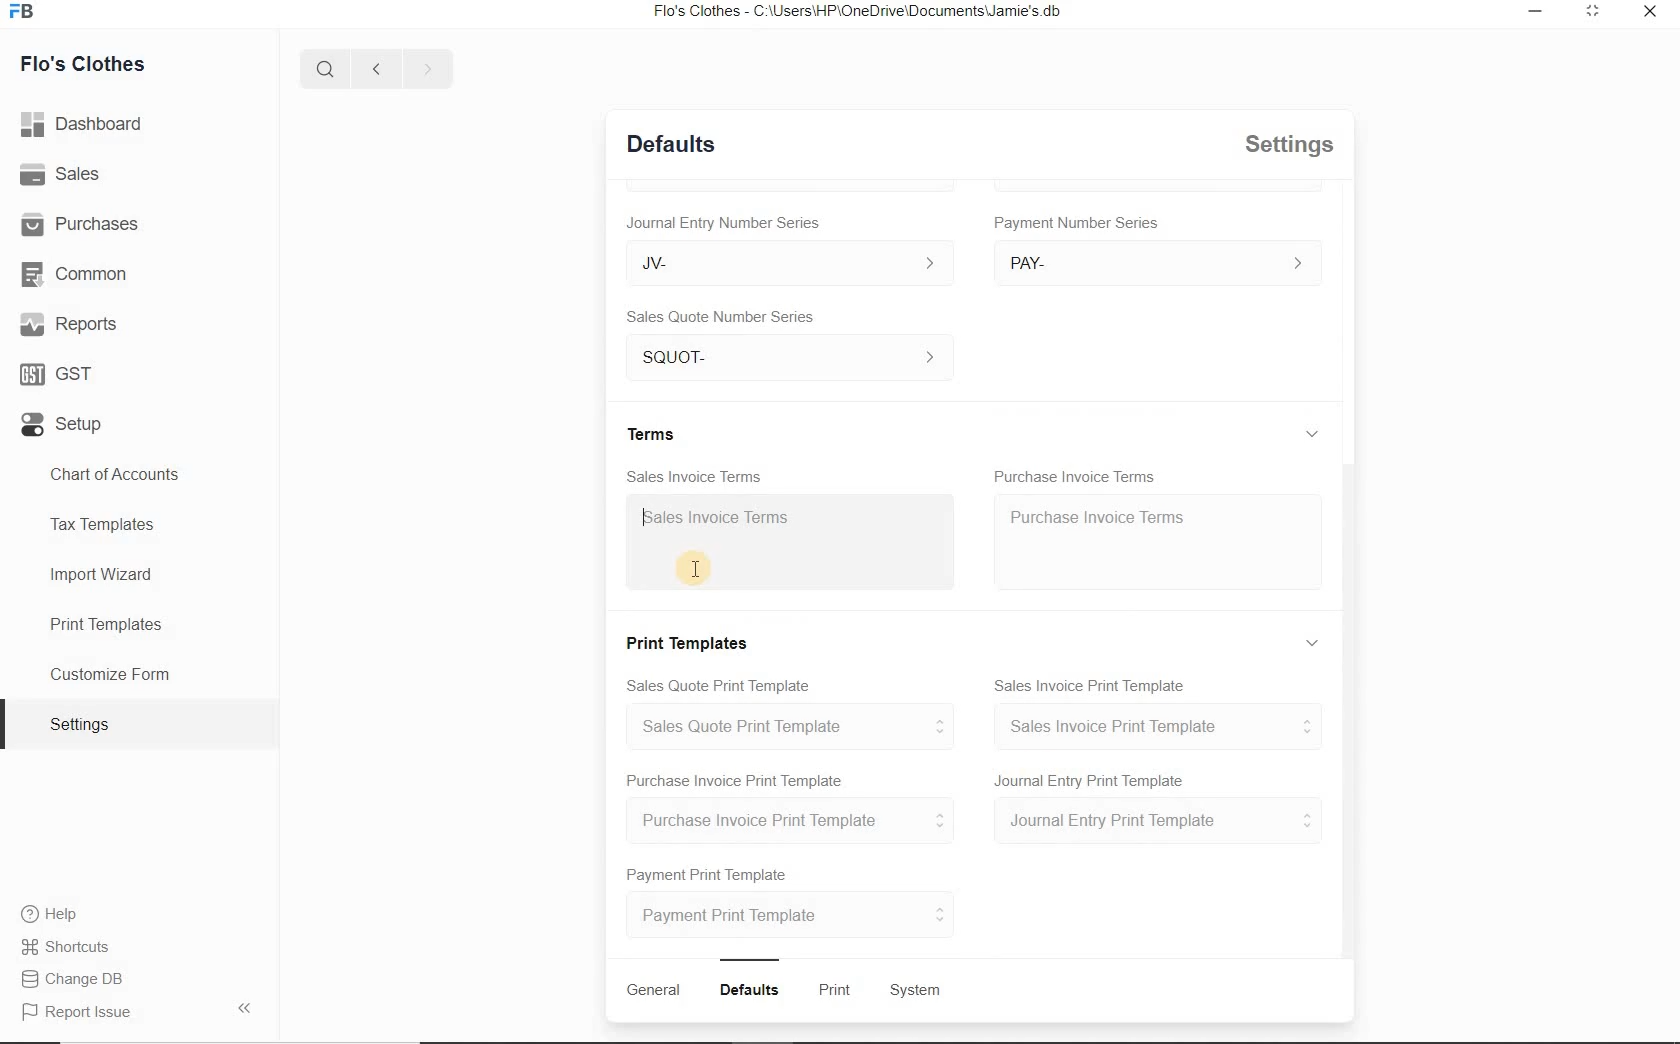 This screenshot has height=1044, width=1680. I want to click on Report Issue, so click(138, 1009).